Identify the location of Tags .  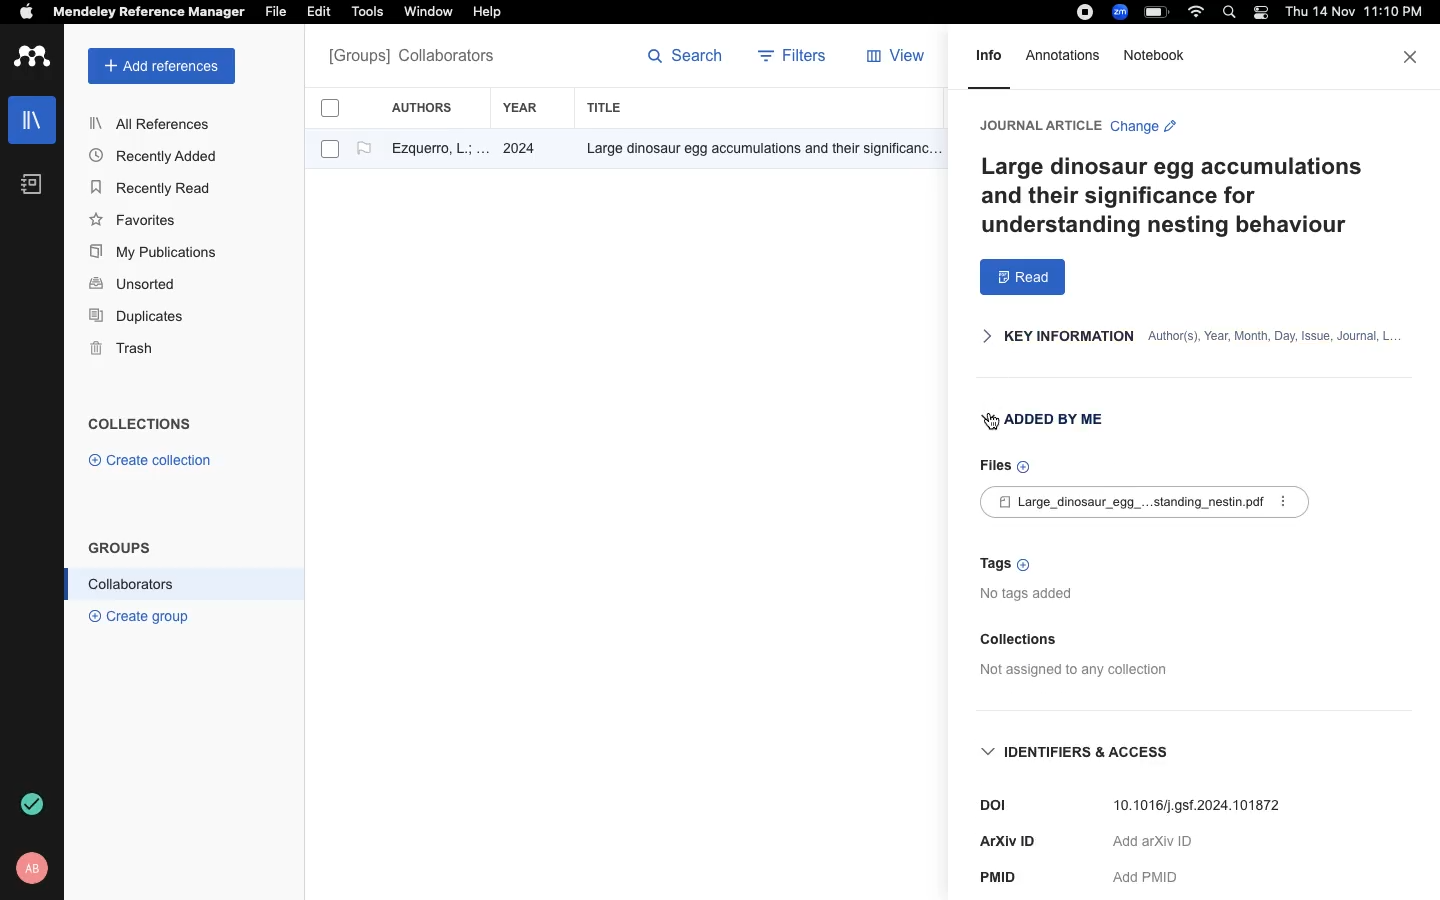
(1001, 565).